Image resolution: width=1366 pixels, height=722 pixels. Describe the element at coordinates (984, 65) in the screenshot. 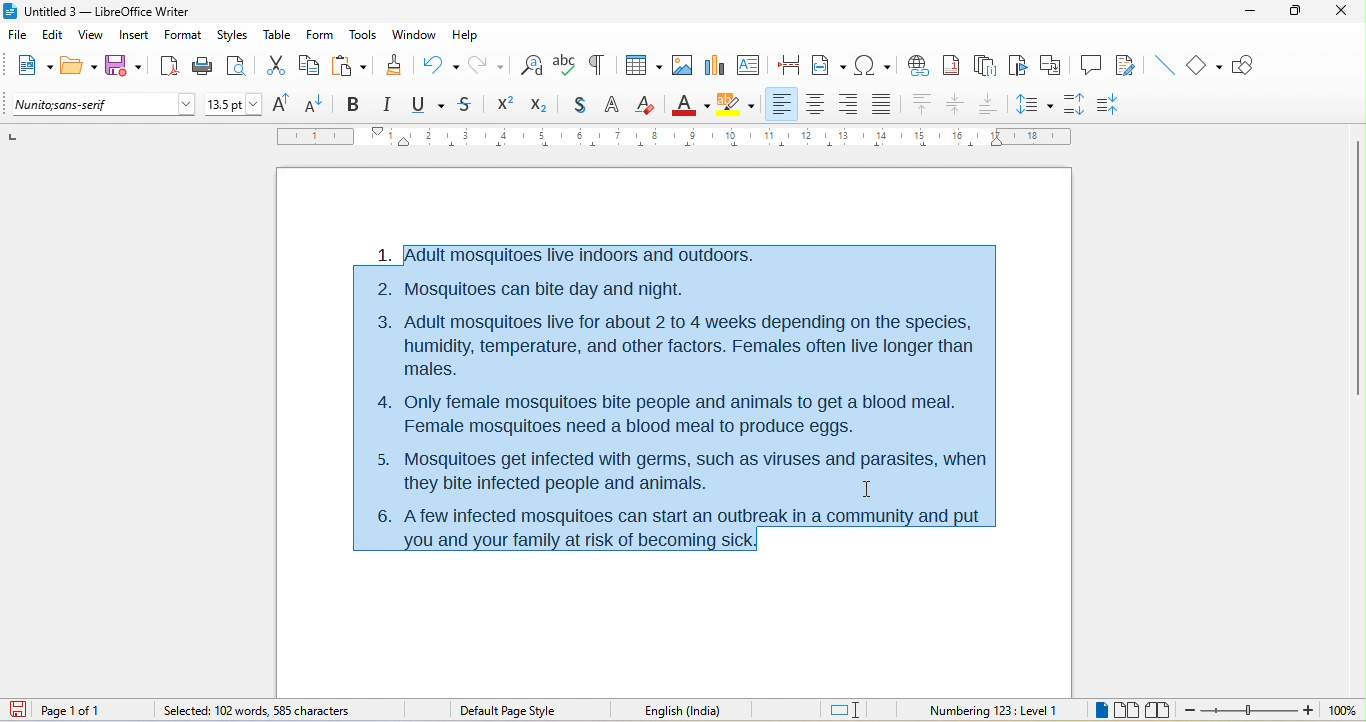

I see `end note` at that location.